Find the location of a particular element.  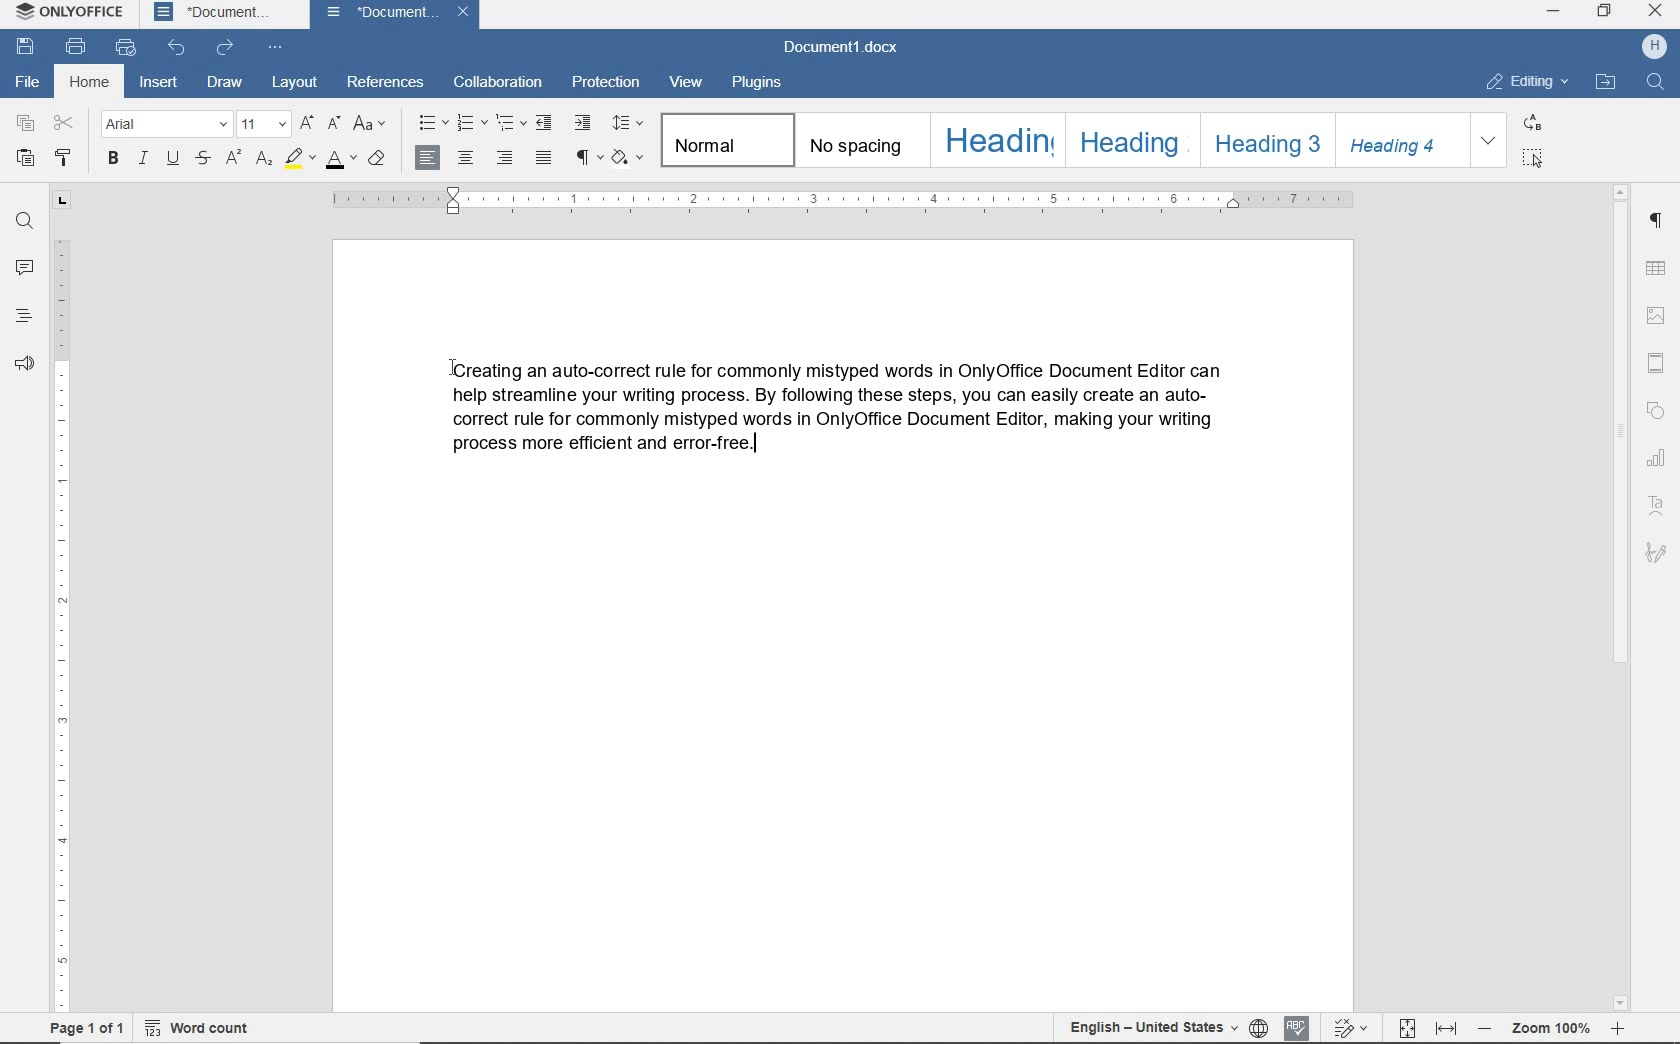

table is located at coordinates (1658, 268).